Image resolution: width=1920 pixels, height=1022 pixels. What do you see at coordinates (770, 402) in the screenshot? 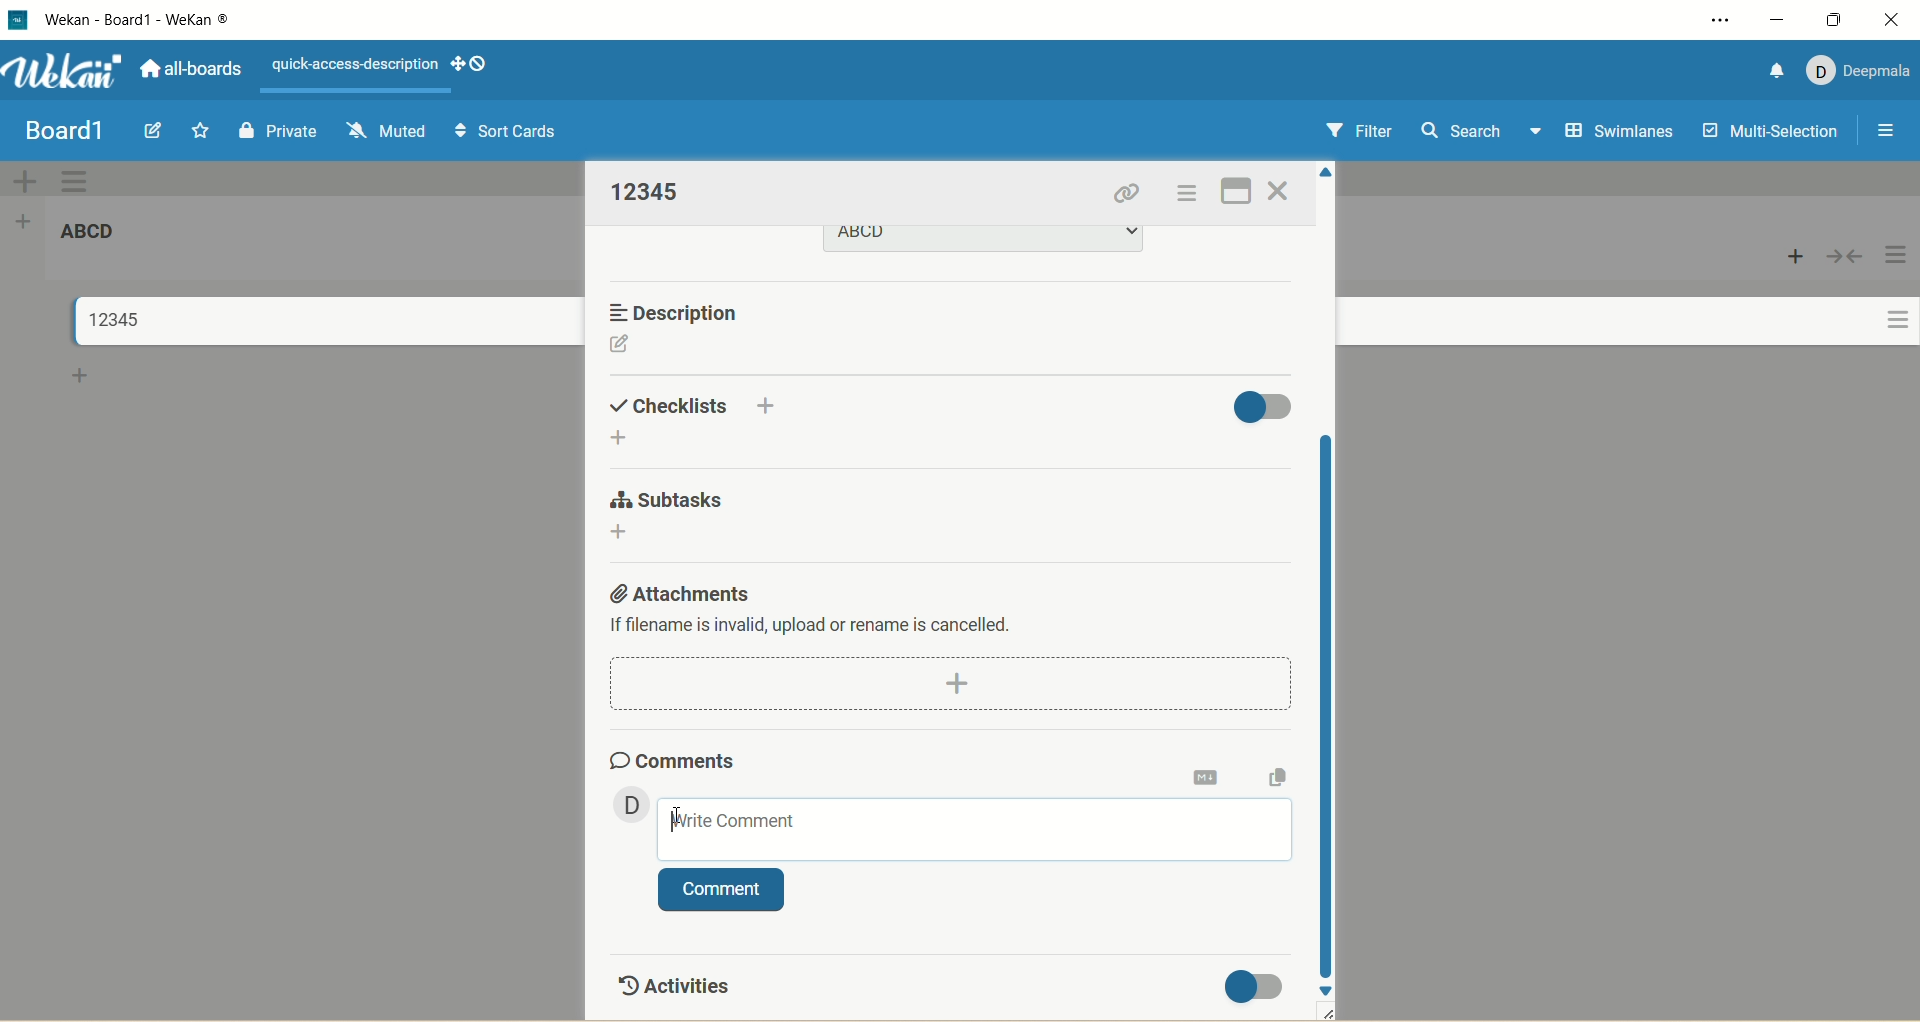
I see `add` at bounding box center [770, 402].